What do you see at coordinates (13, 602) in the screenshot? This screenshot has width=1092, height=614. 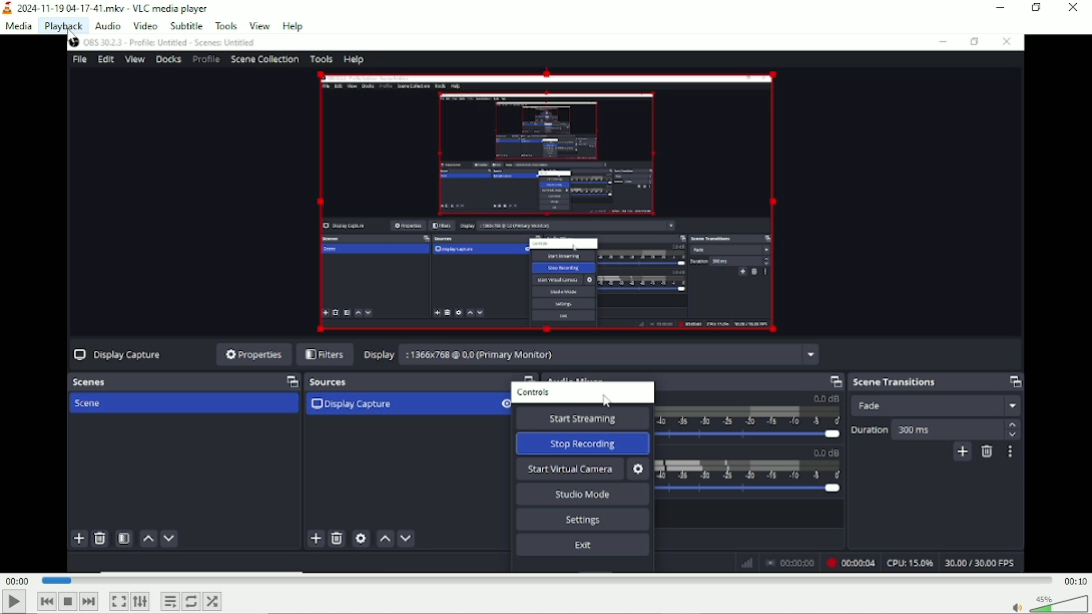 I see `Play` at bounding box center [13, 602].